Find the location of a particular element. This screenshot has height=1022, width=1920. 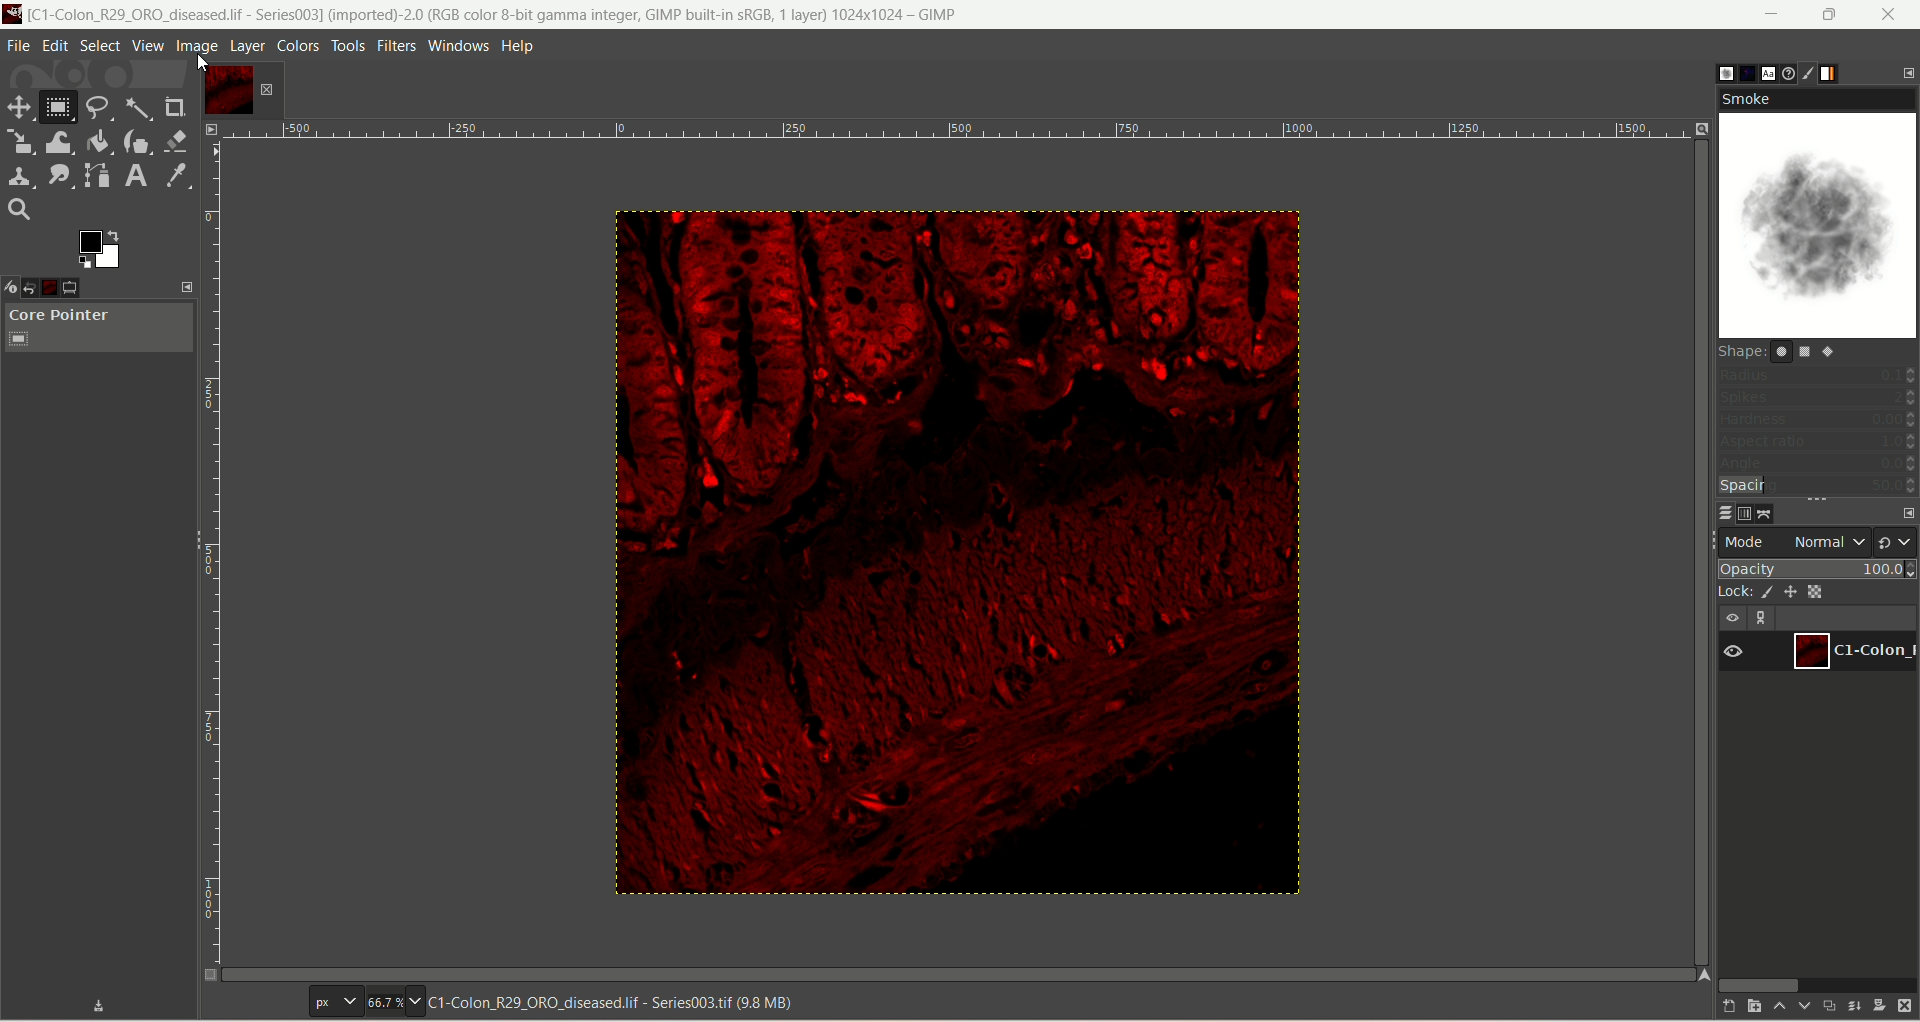

maximize is located at coordinates (1829, 15).